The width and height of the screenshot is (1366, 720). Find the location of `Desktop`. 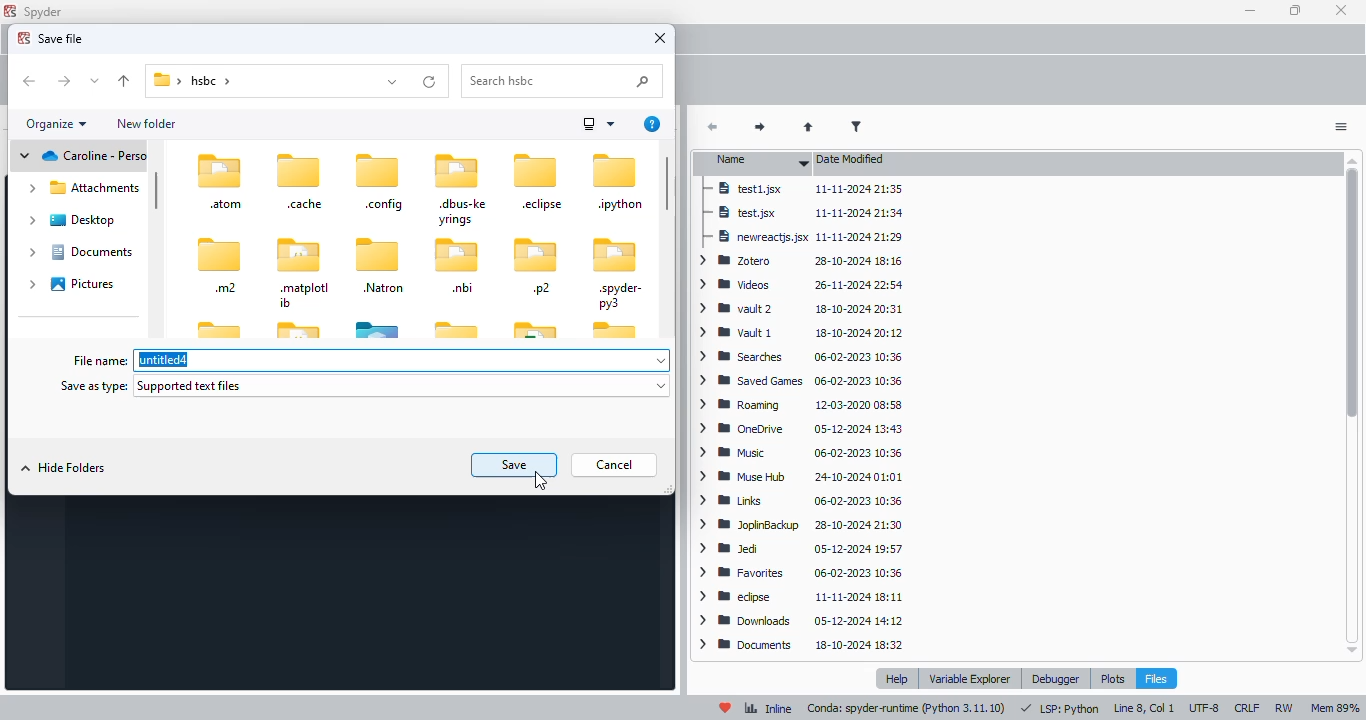

Desktop is located at coordinates (76, 220).